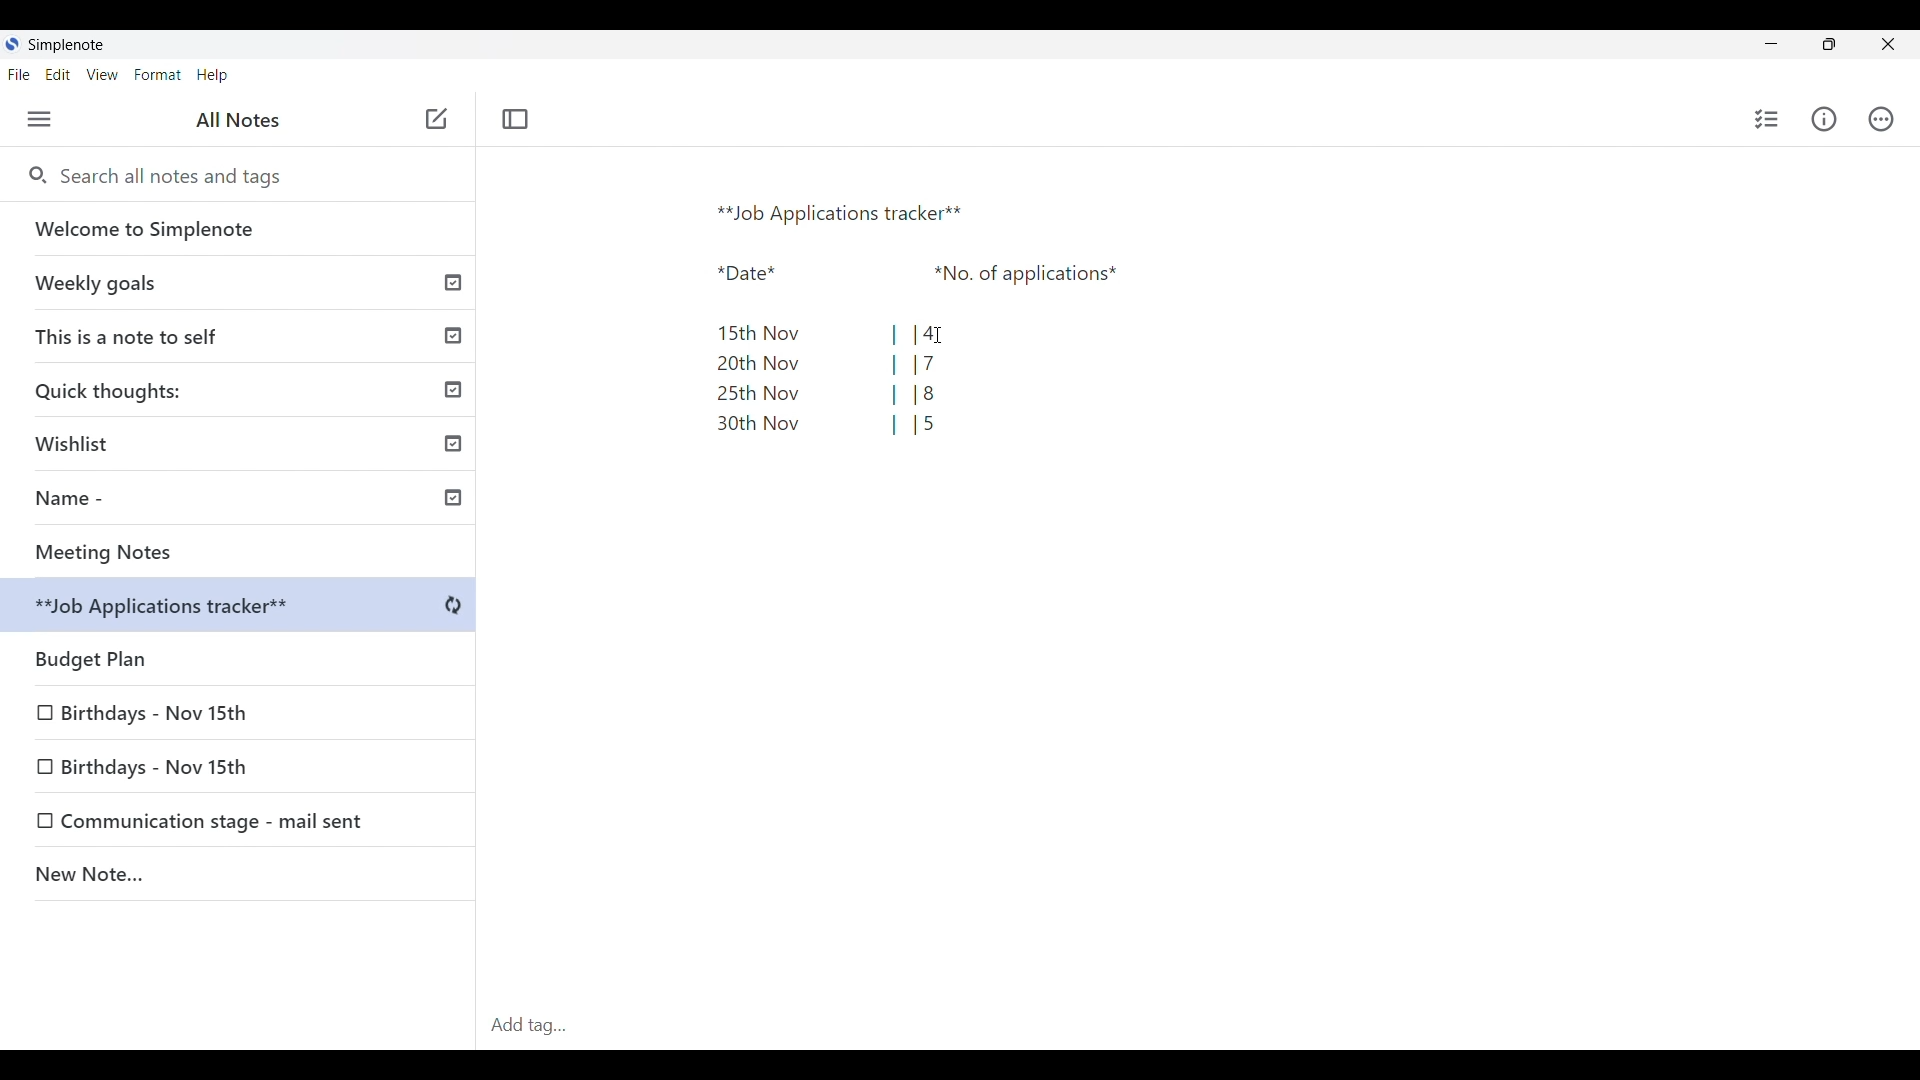 The height and width of the screenshot is (1080, 1920). I want to click on Wishlist, so click(245, 440).